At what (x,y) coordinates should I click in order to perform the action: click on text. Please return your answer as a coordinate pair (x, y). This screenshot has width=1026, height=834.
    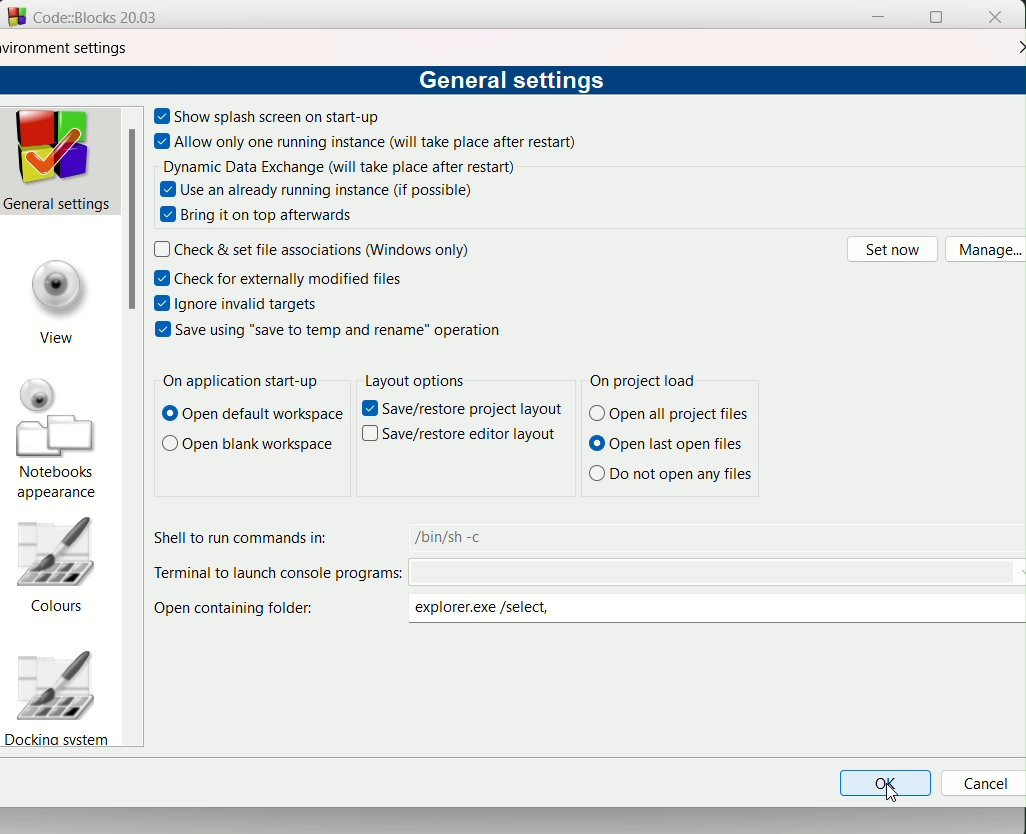
    Looking at the image, I should click on (238, 534).